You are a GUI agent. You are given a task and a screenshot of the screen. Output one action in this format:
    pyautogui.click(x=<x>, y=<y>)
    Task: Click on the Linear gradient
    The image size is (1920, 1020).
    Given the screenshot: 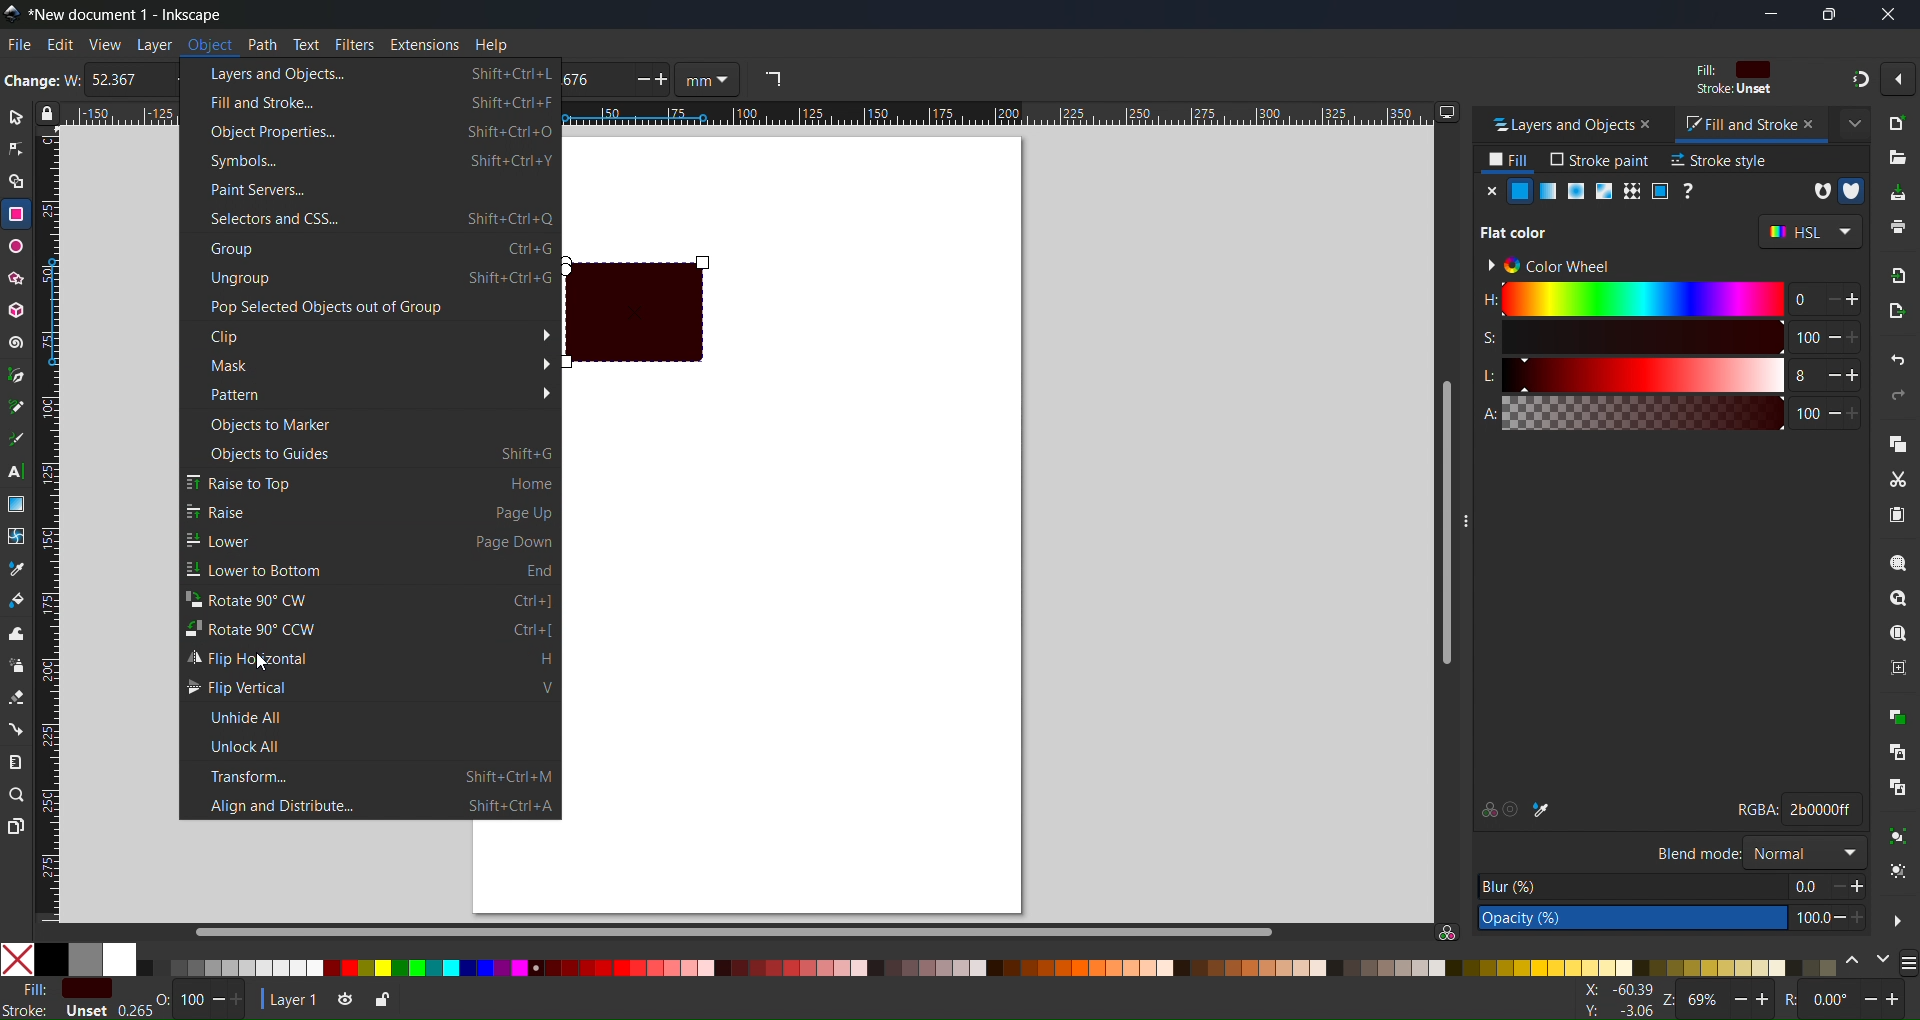 What is the action you would take?
    pyautogui.click(x=1549, y=191)
    